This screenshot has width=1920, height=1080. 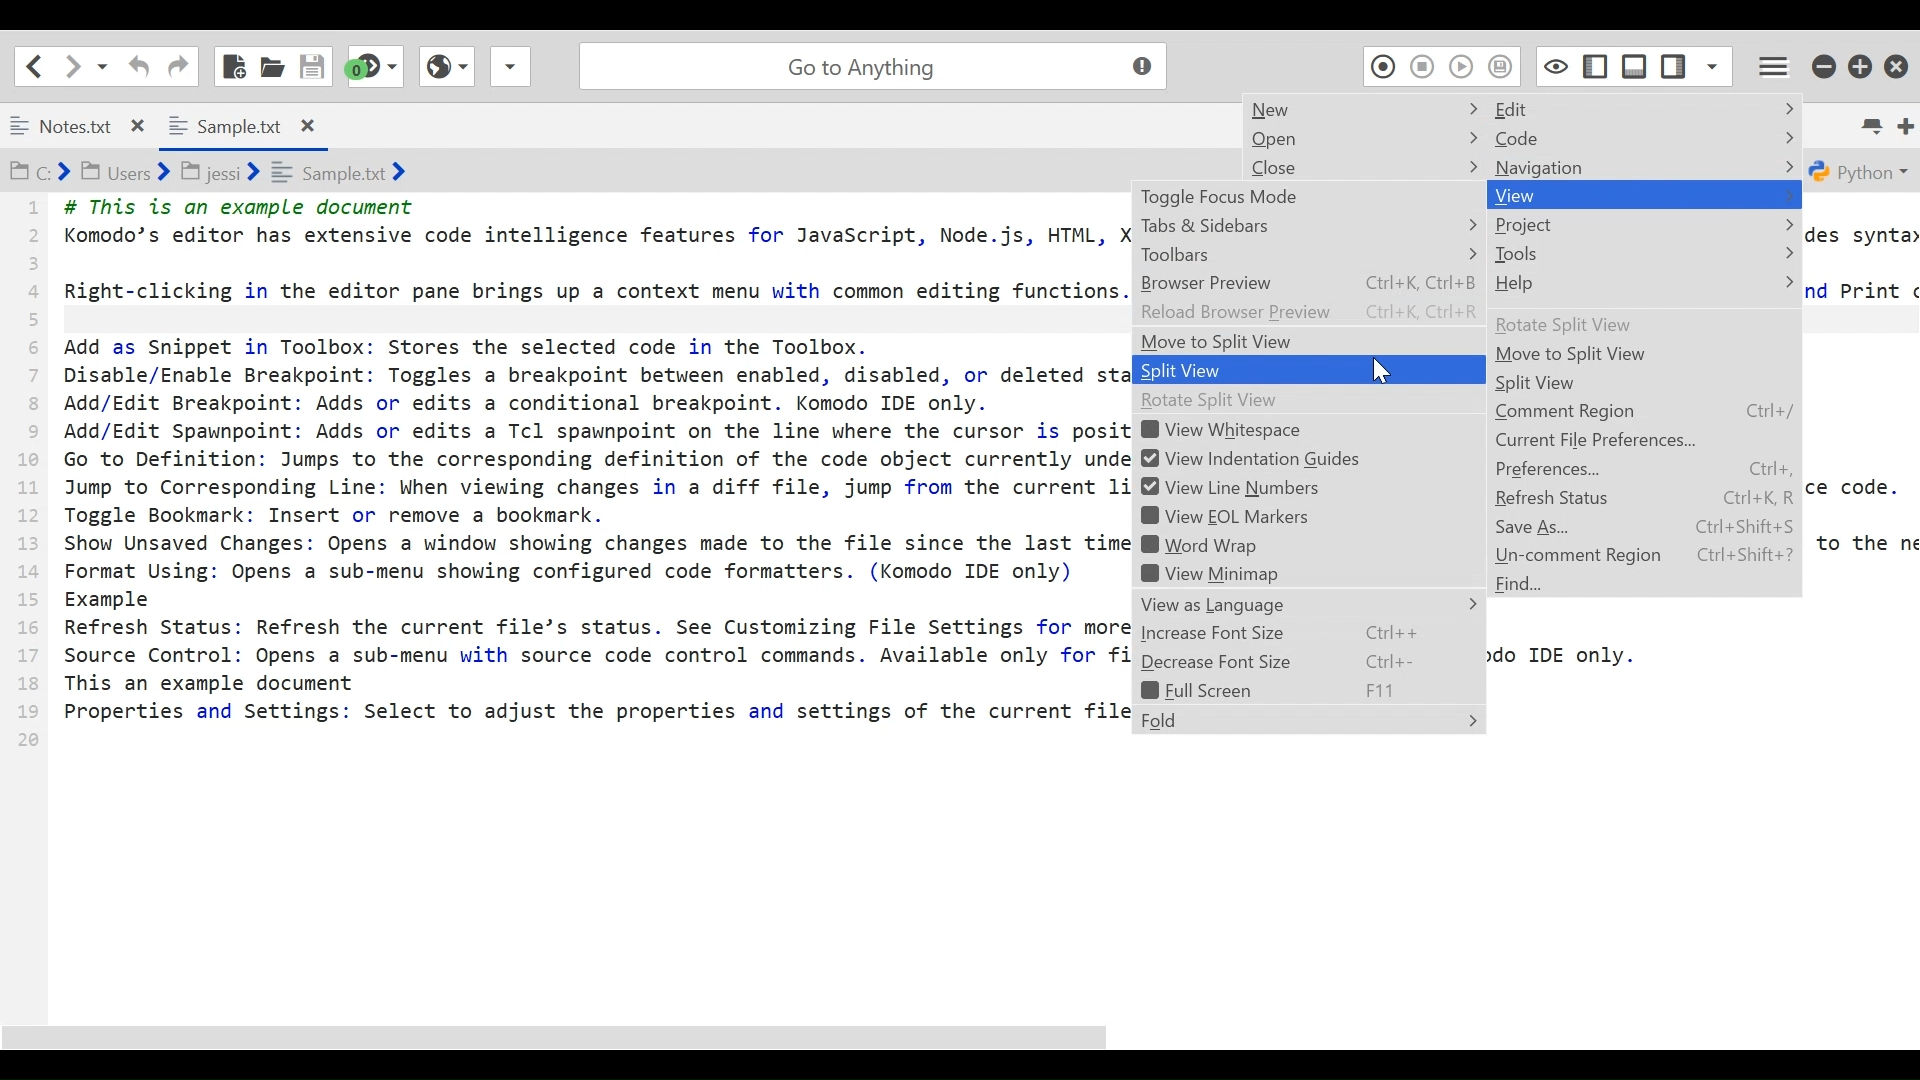 I want to click on Application menu, so click(x=1776, y=66).